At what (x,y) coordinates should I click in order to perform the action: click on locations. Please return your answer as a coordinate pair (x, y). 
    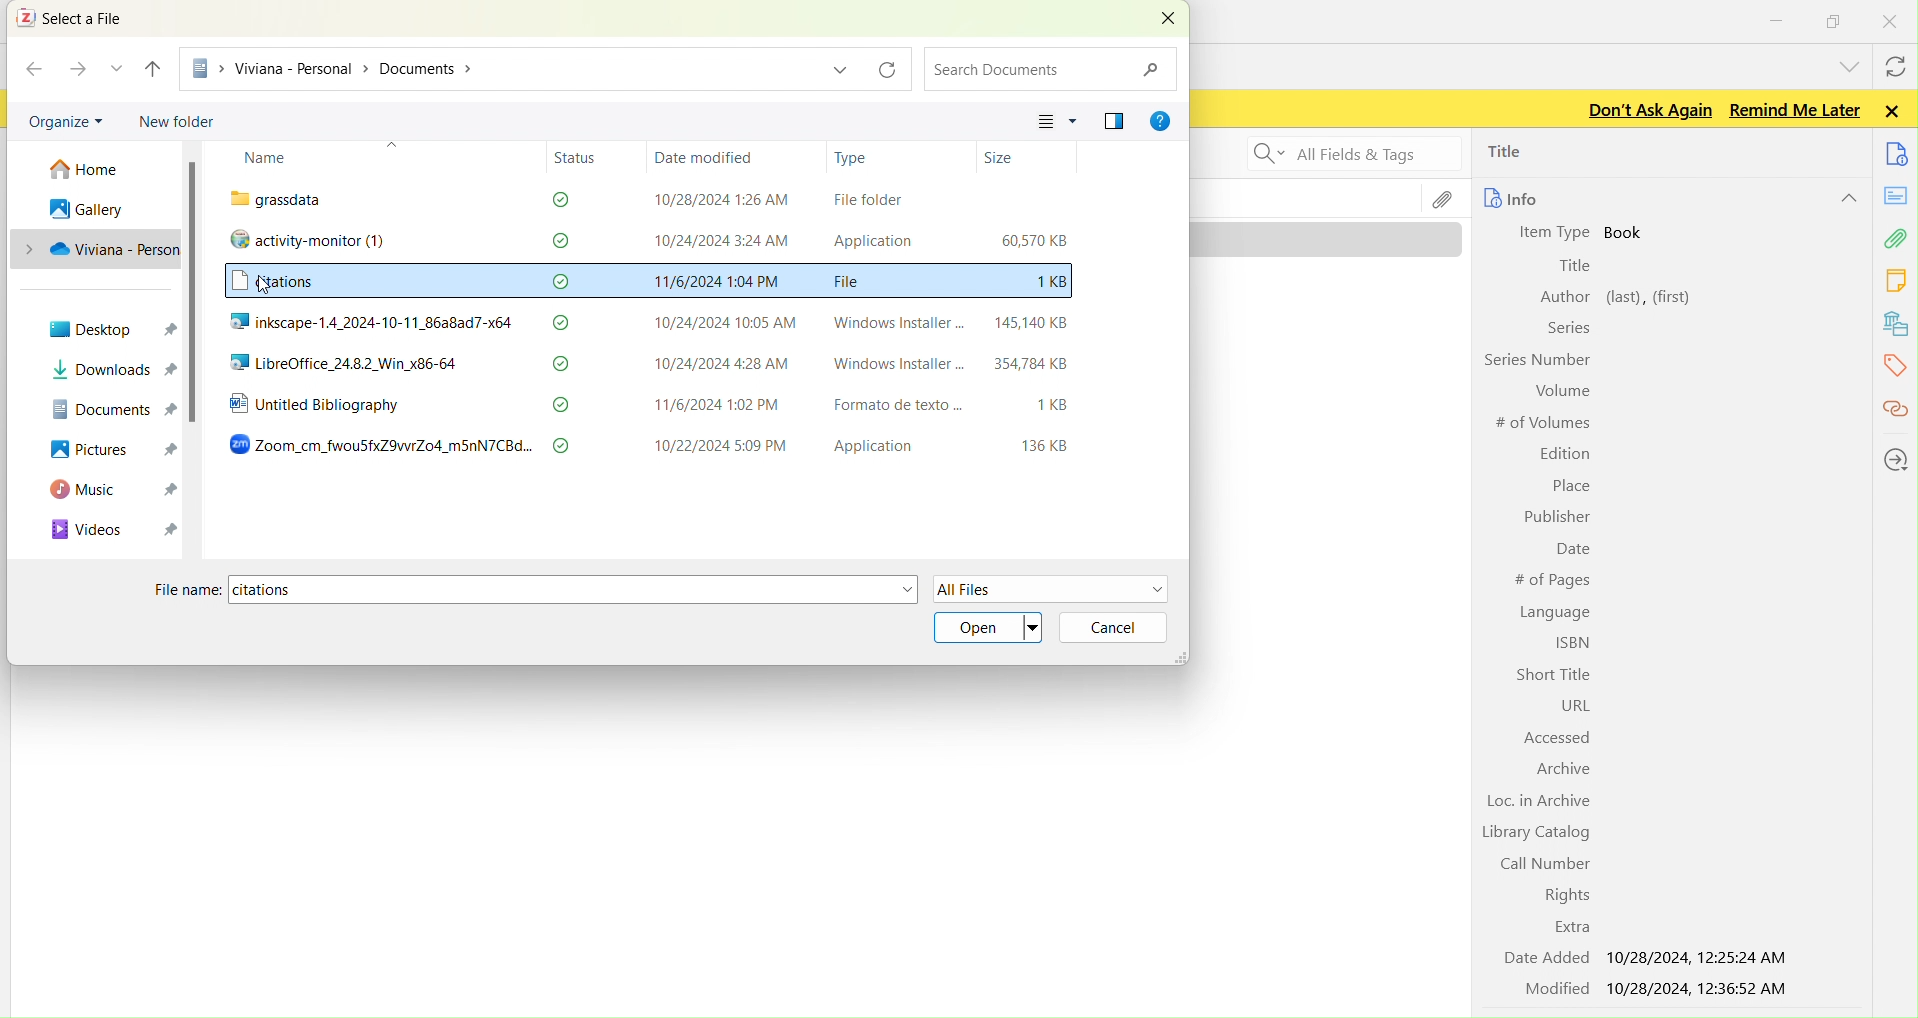
    Looking at the image, I should click on (1894, 461).